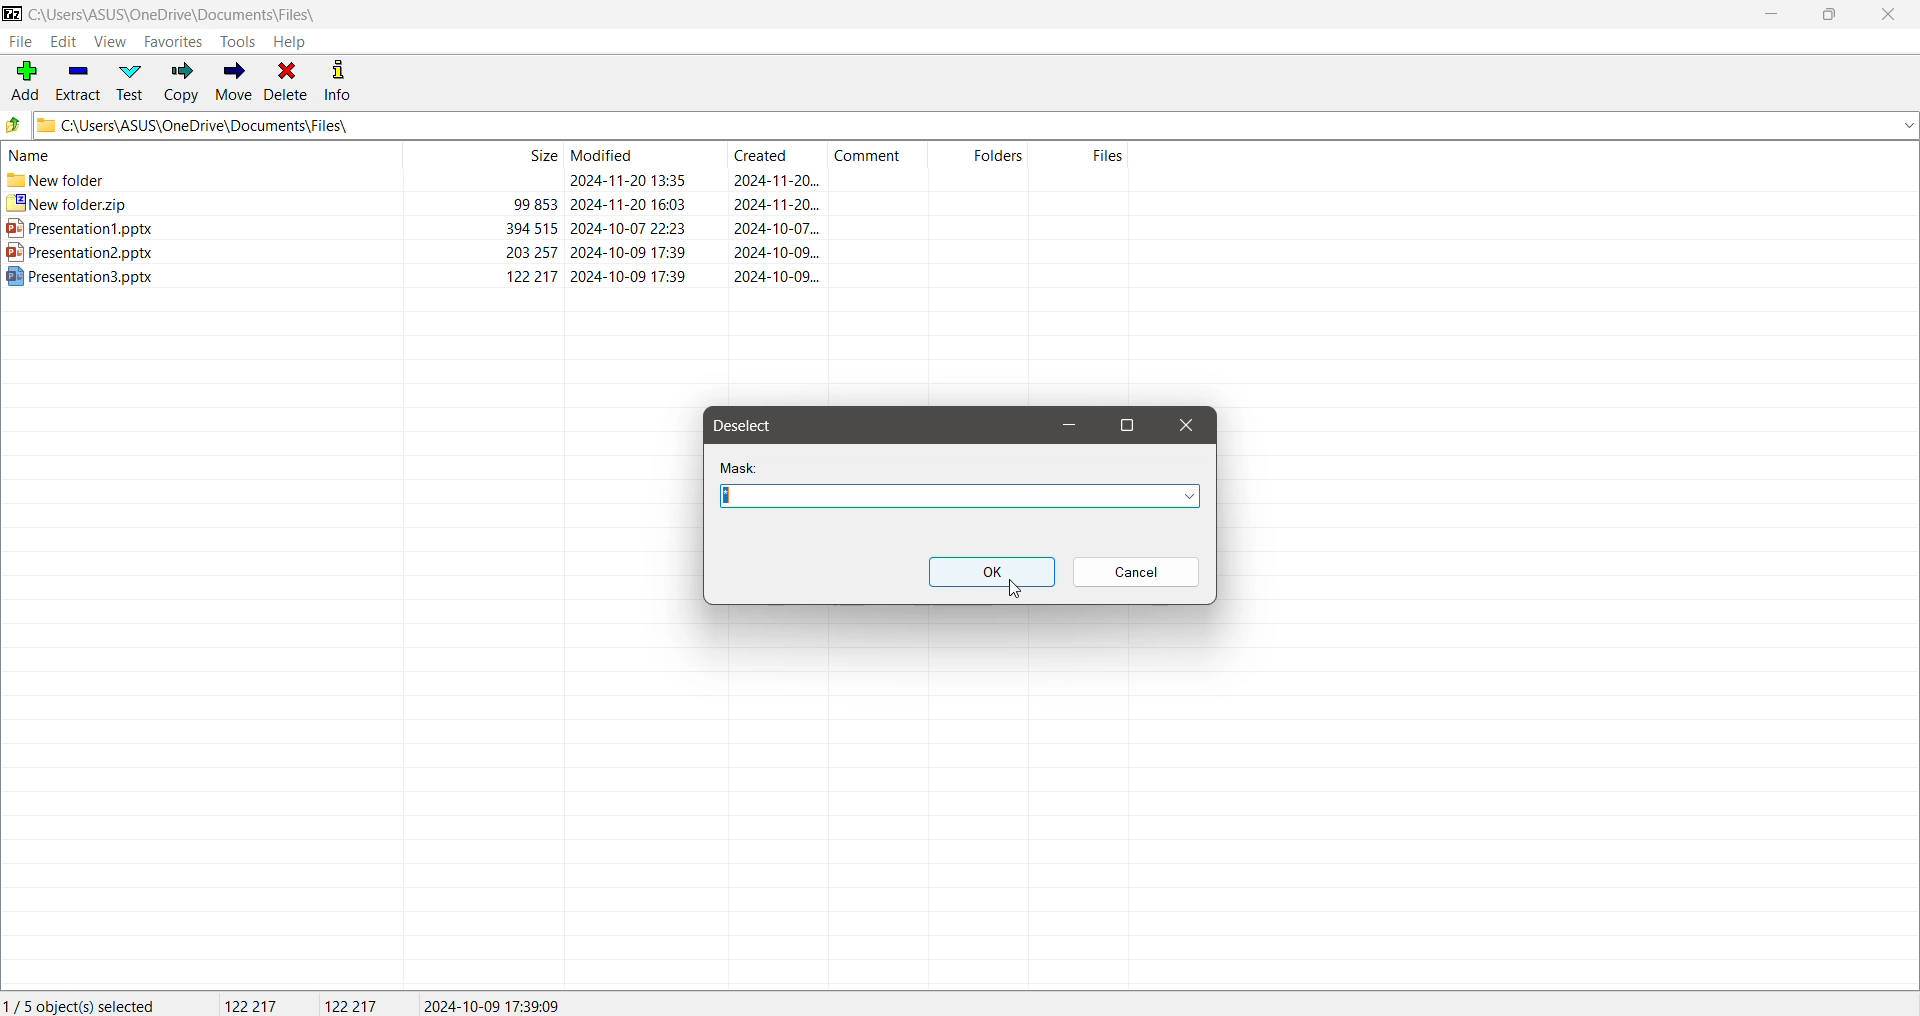  I want to click on Modified date of the selected file, so click(502, 1004).